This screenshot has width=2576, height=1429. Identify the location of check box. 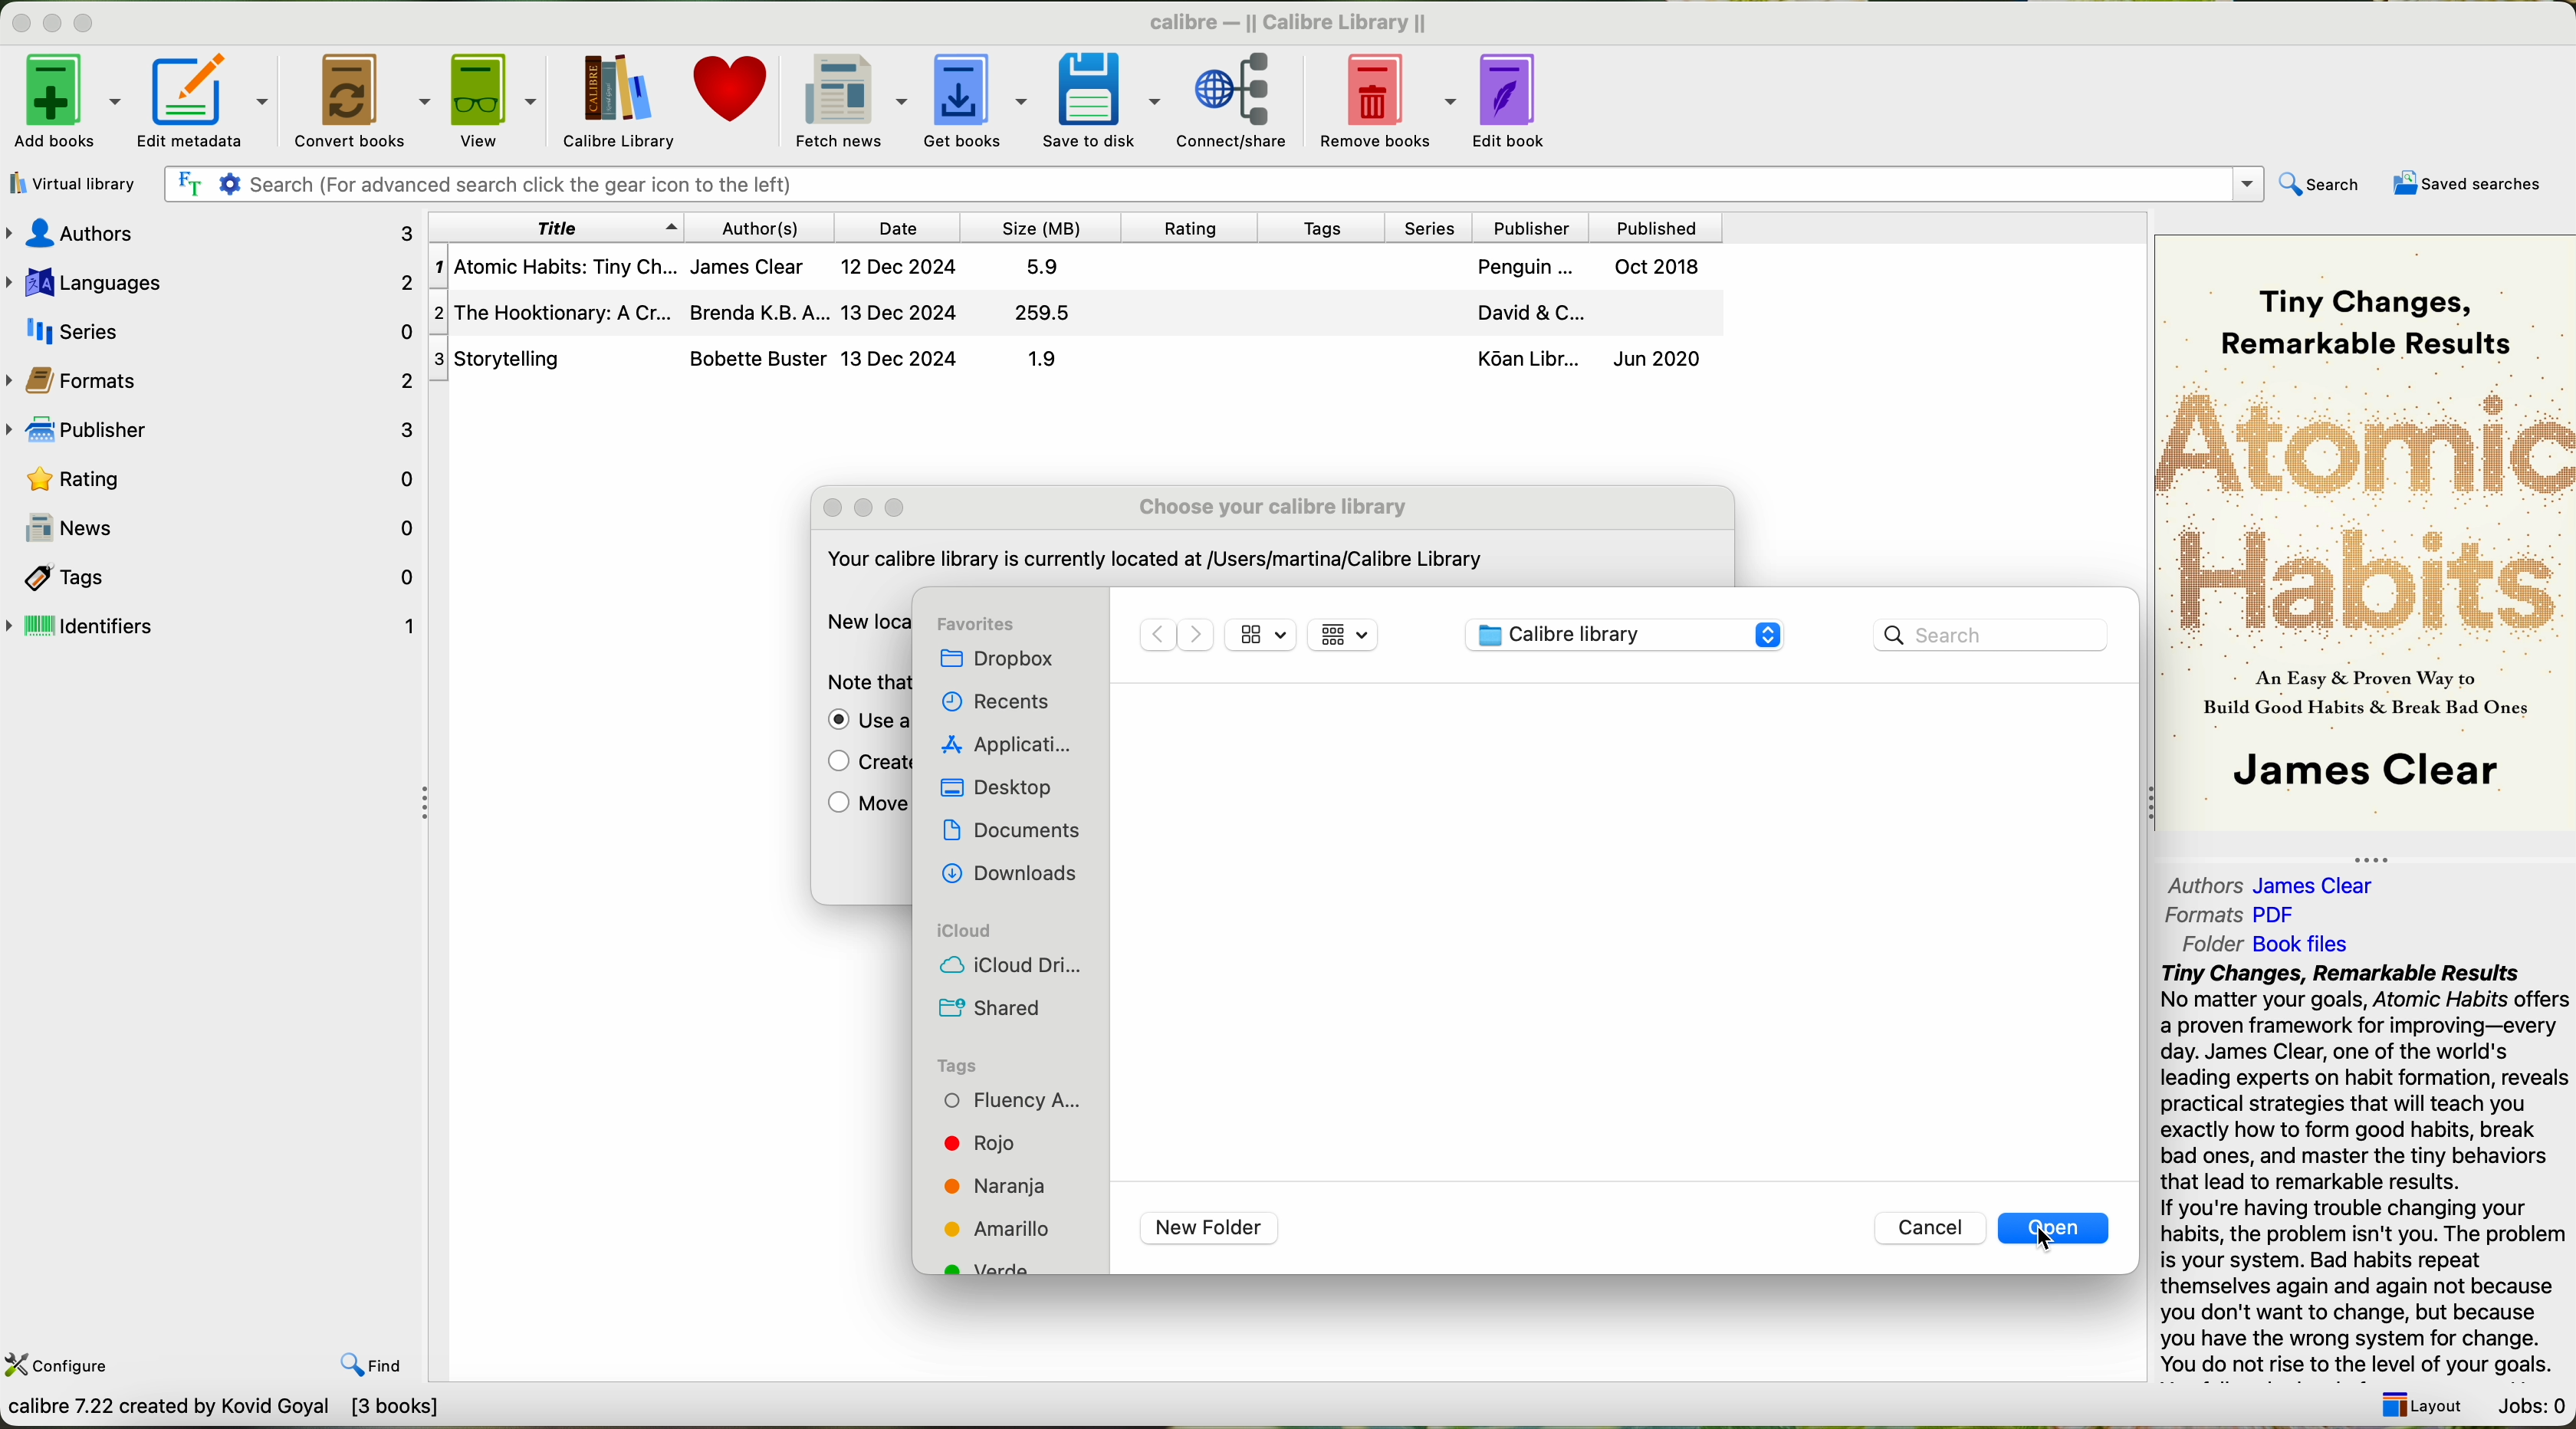
(837, 804).